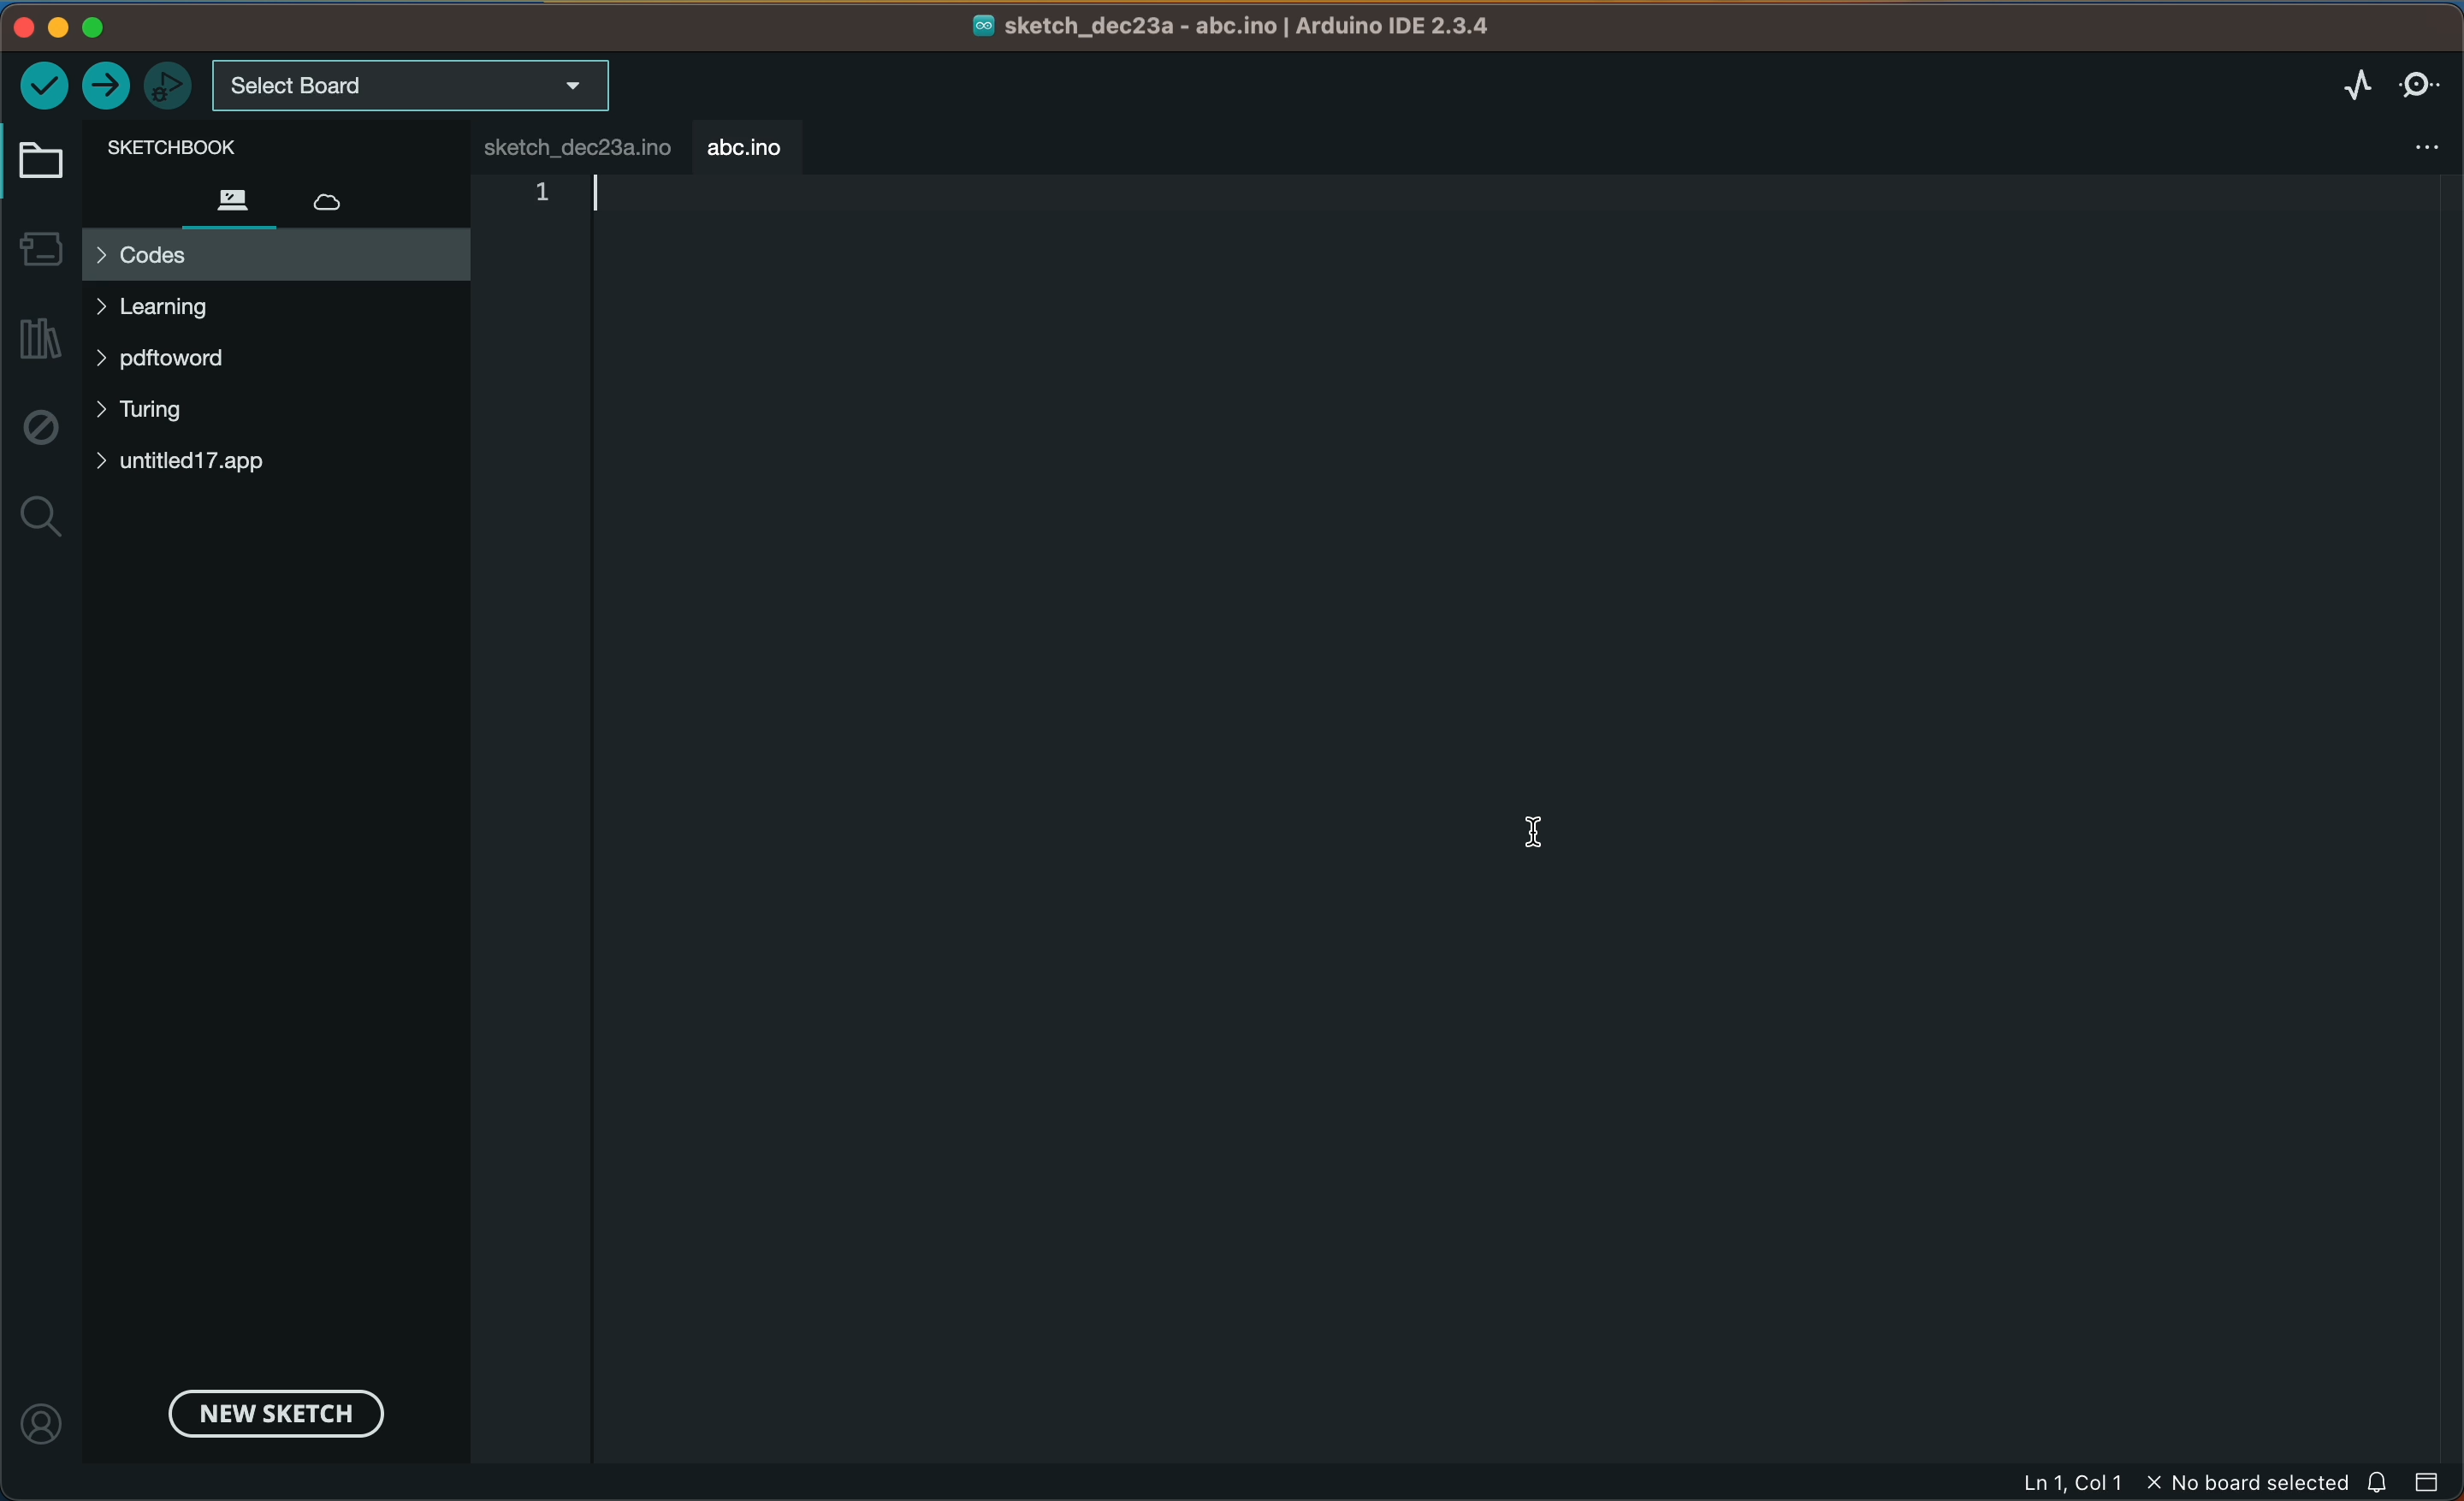  Describe the element at coordinates (815, 306) in the screenshot. I see `new file code section` at that location.